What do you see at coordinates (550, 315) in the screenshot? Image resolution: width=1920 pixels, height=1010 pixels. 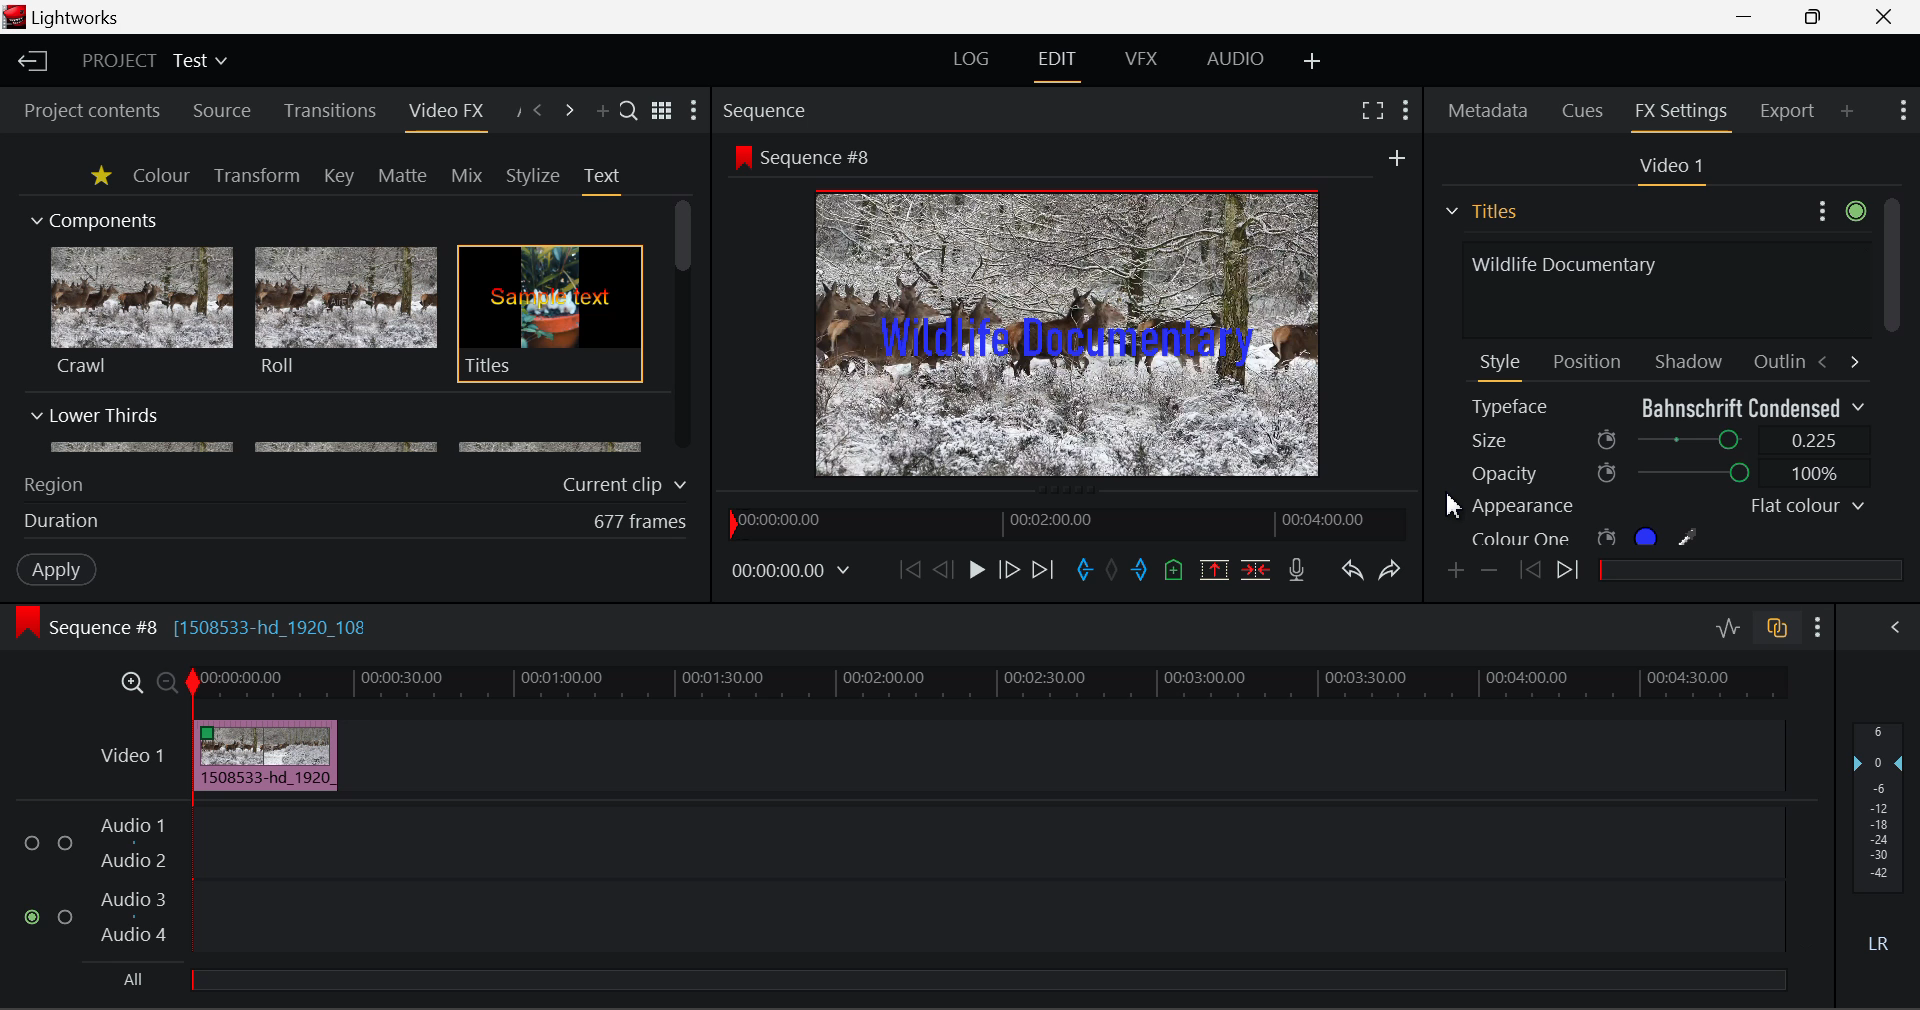 I see `Titles` at bounding box center [550, 315].